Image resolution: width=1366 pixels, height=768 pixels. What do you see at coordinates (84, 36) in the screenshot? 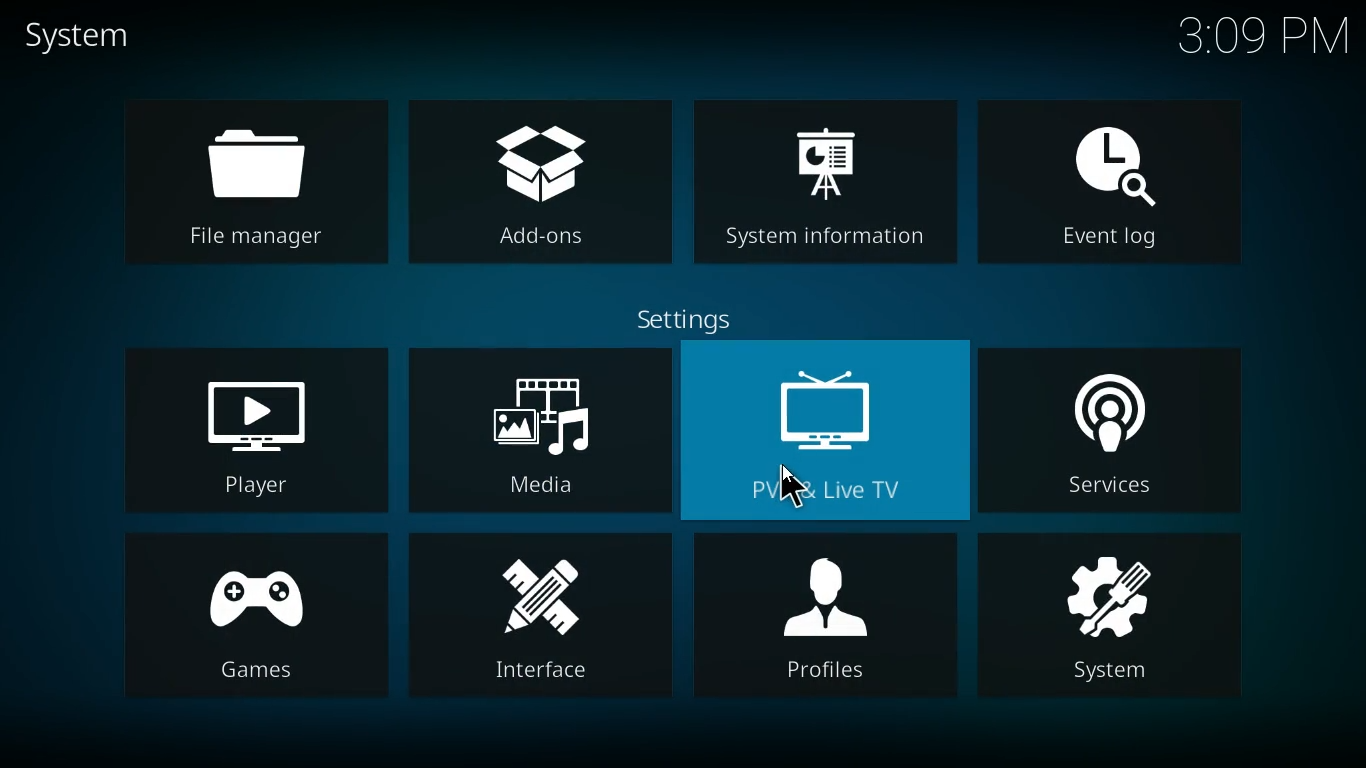
I see `system` at bounding box center [84, 36].